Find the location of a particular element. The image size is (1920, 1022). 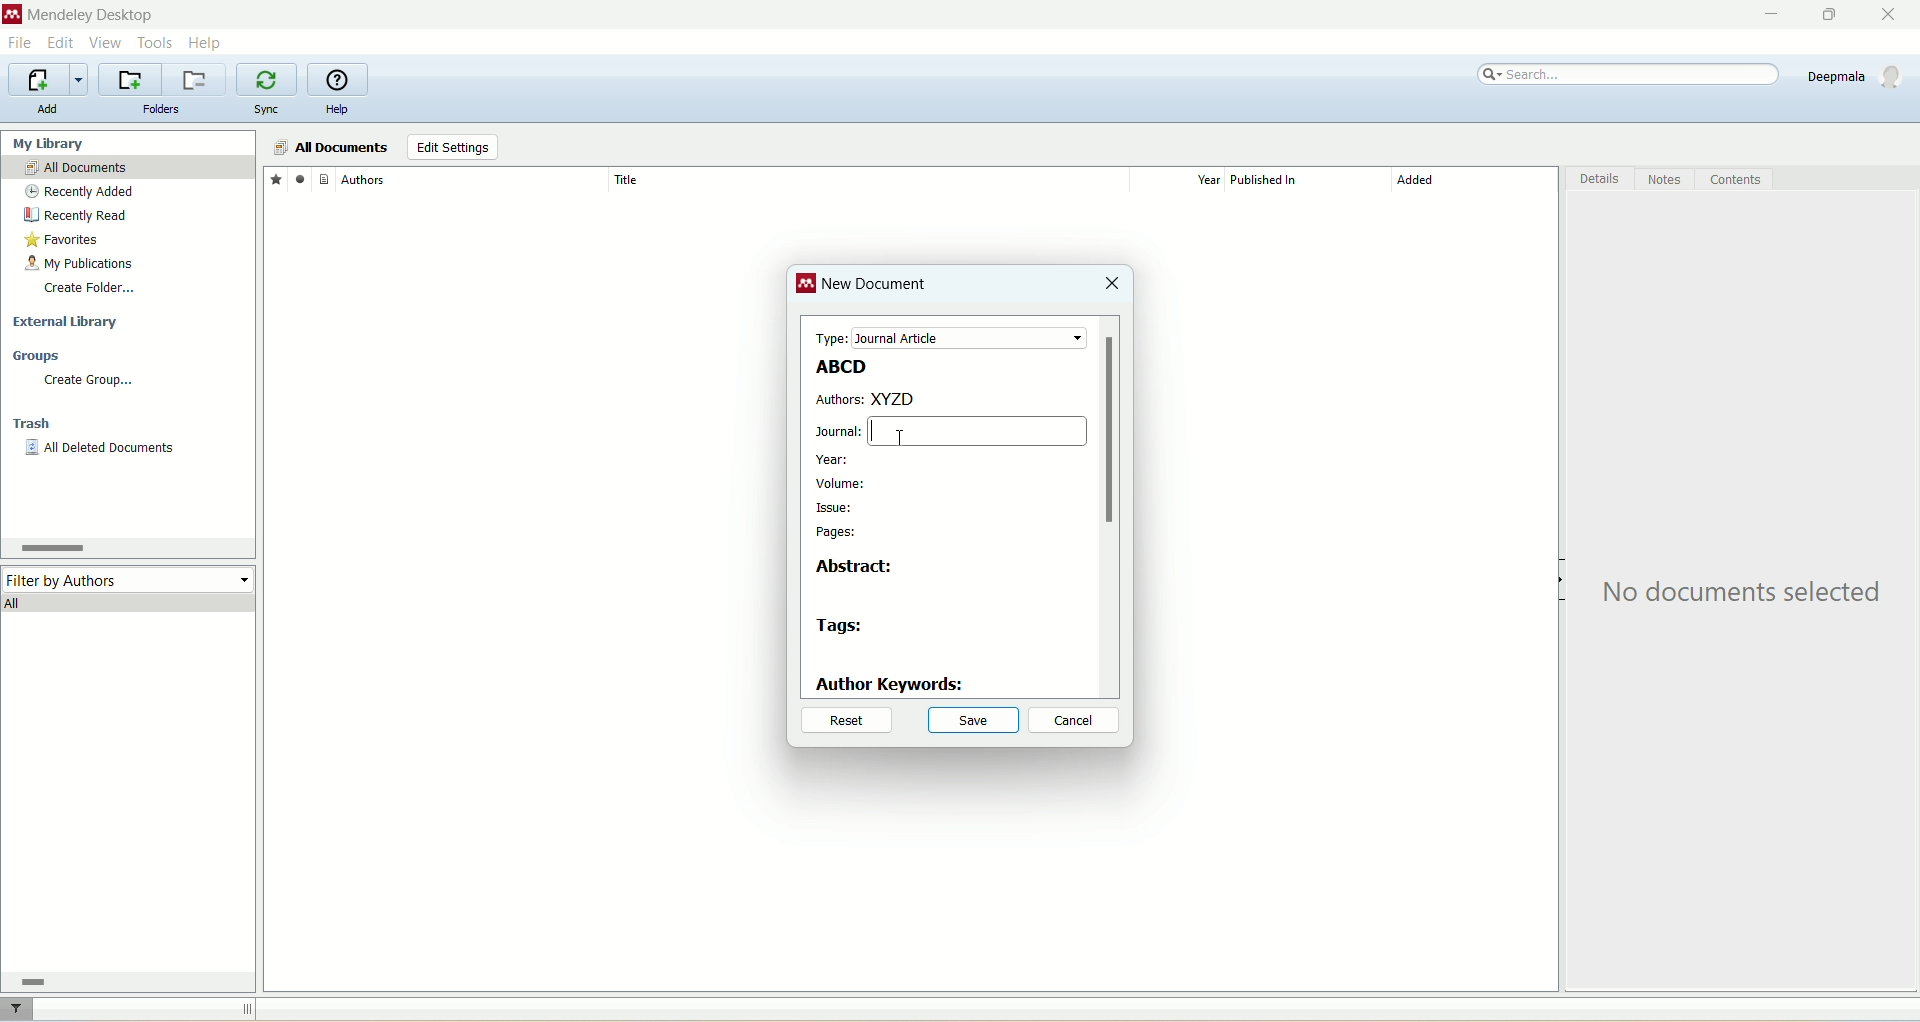

volume is located at coordinates (847, 483).